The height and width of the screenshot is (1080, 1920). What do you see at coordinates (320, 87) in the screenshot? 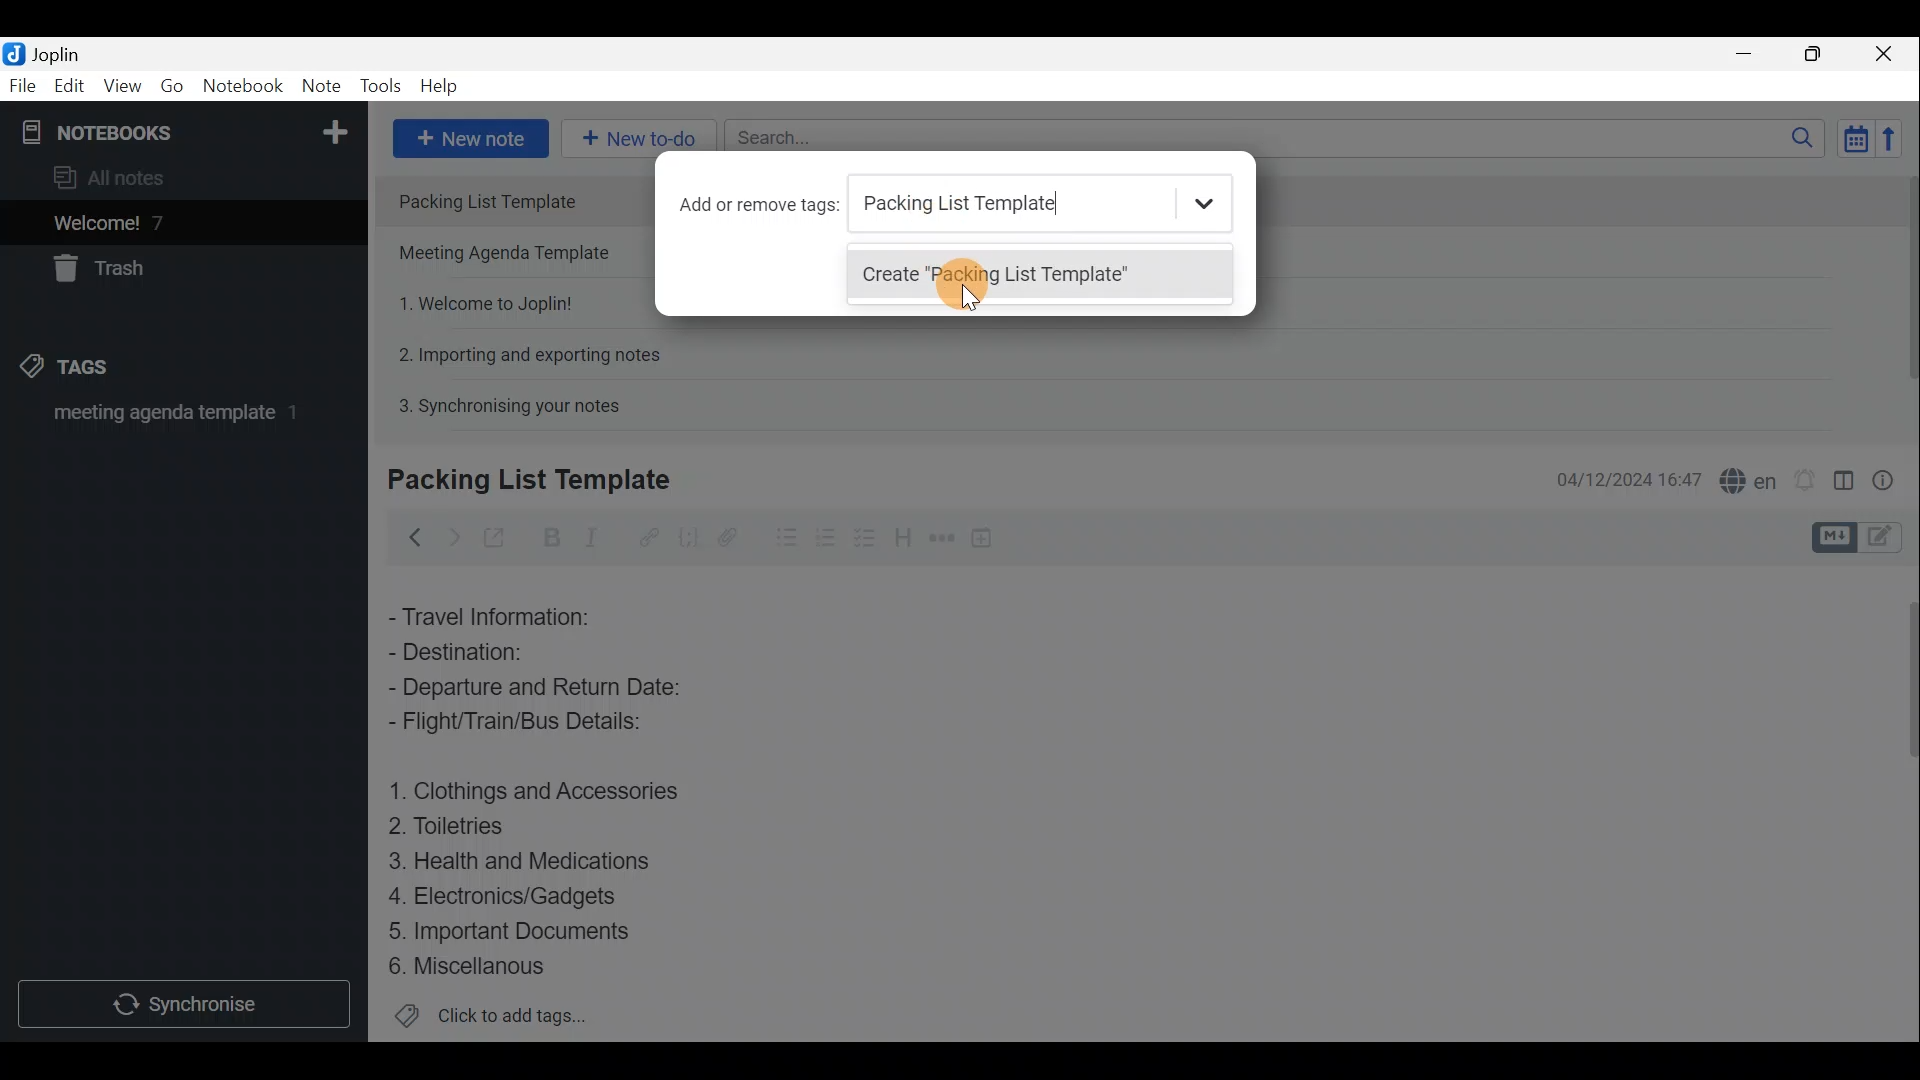
I see `Note` at bounding box center [320, 87].